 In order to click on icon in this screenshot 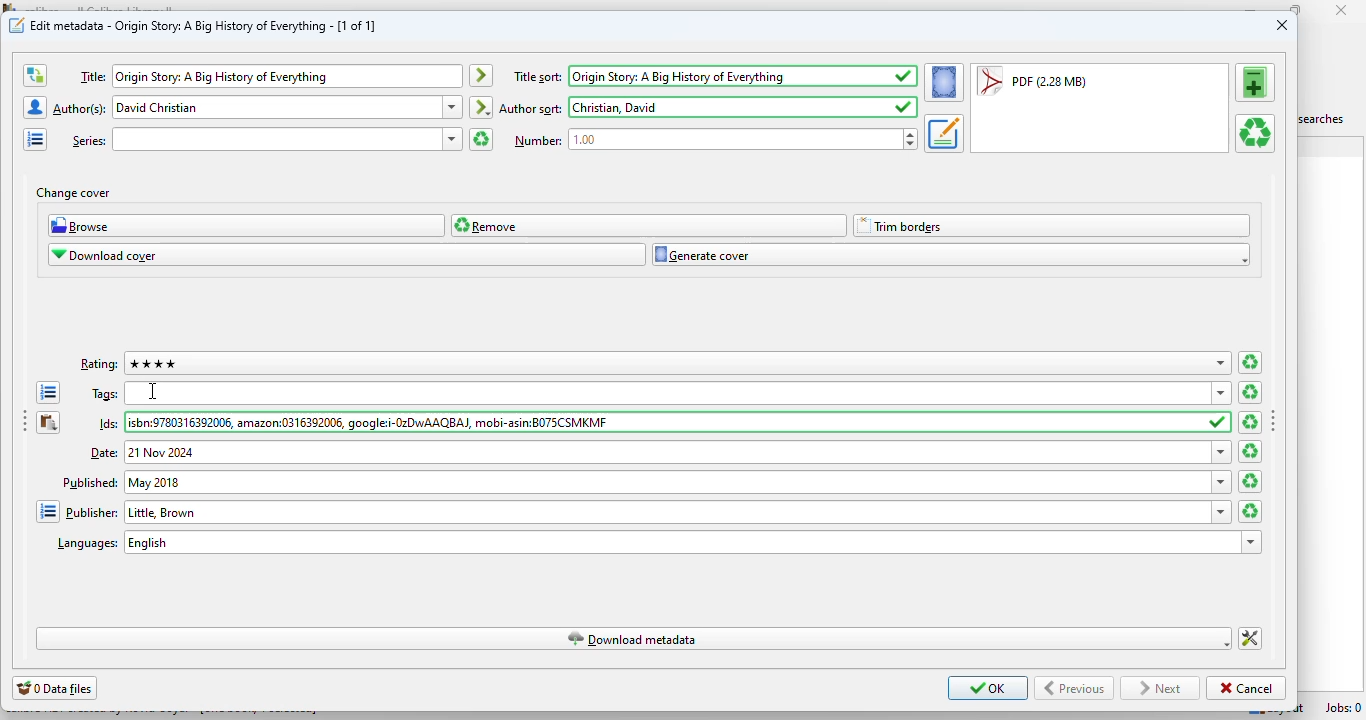, I will do `click(17, 25)`.